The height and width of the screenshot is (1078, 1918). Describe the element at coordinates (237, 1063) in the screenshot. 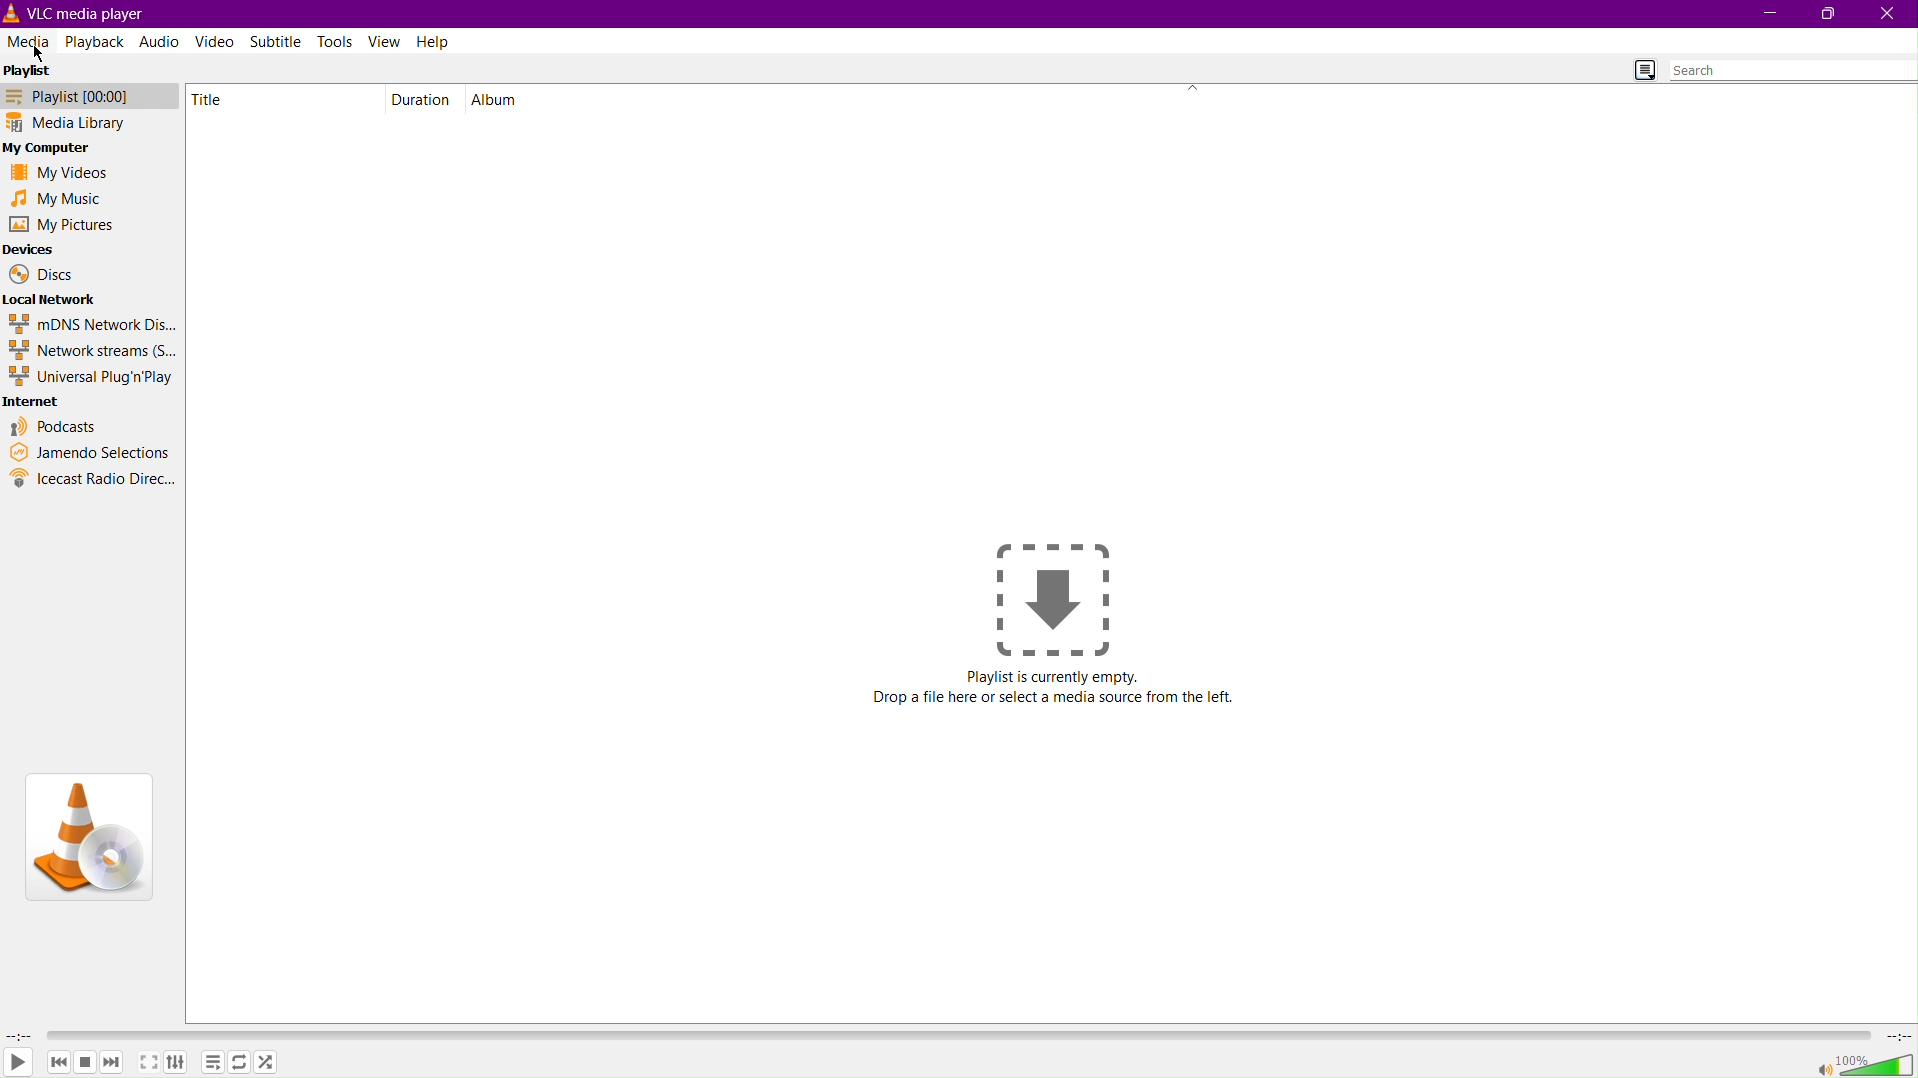

I see `Toggle Loop` at that location.